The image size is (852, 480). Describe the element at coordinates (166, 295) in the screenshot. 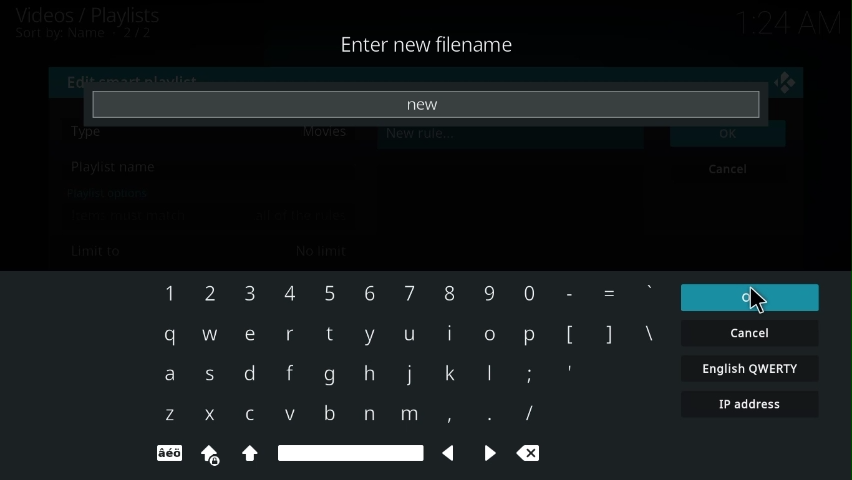

I see `1` at that location.